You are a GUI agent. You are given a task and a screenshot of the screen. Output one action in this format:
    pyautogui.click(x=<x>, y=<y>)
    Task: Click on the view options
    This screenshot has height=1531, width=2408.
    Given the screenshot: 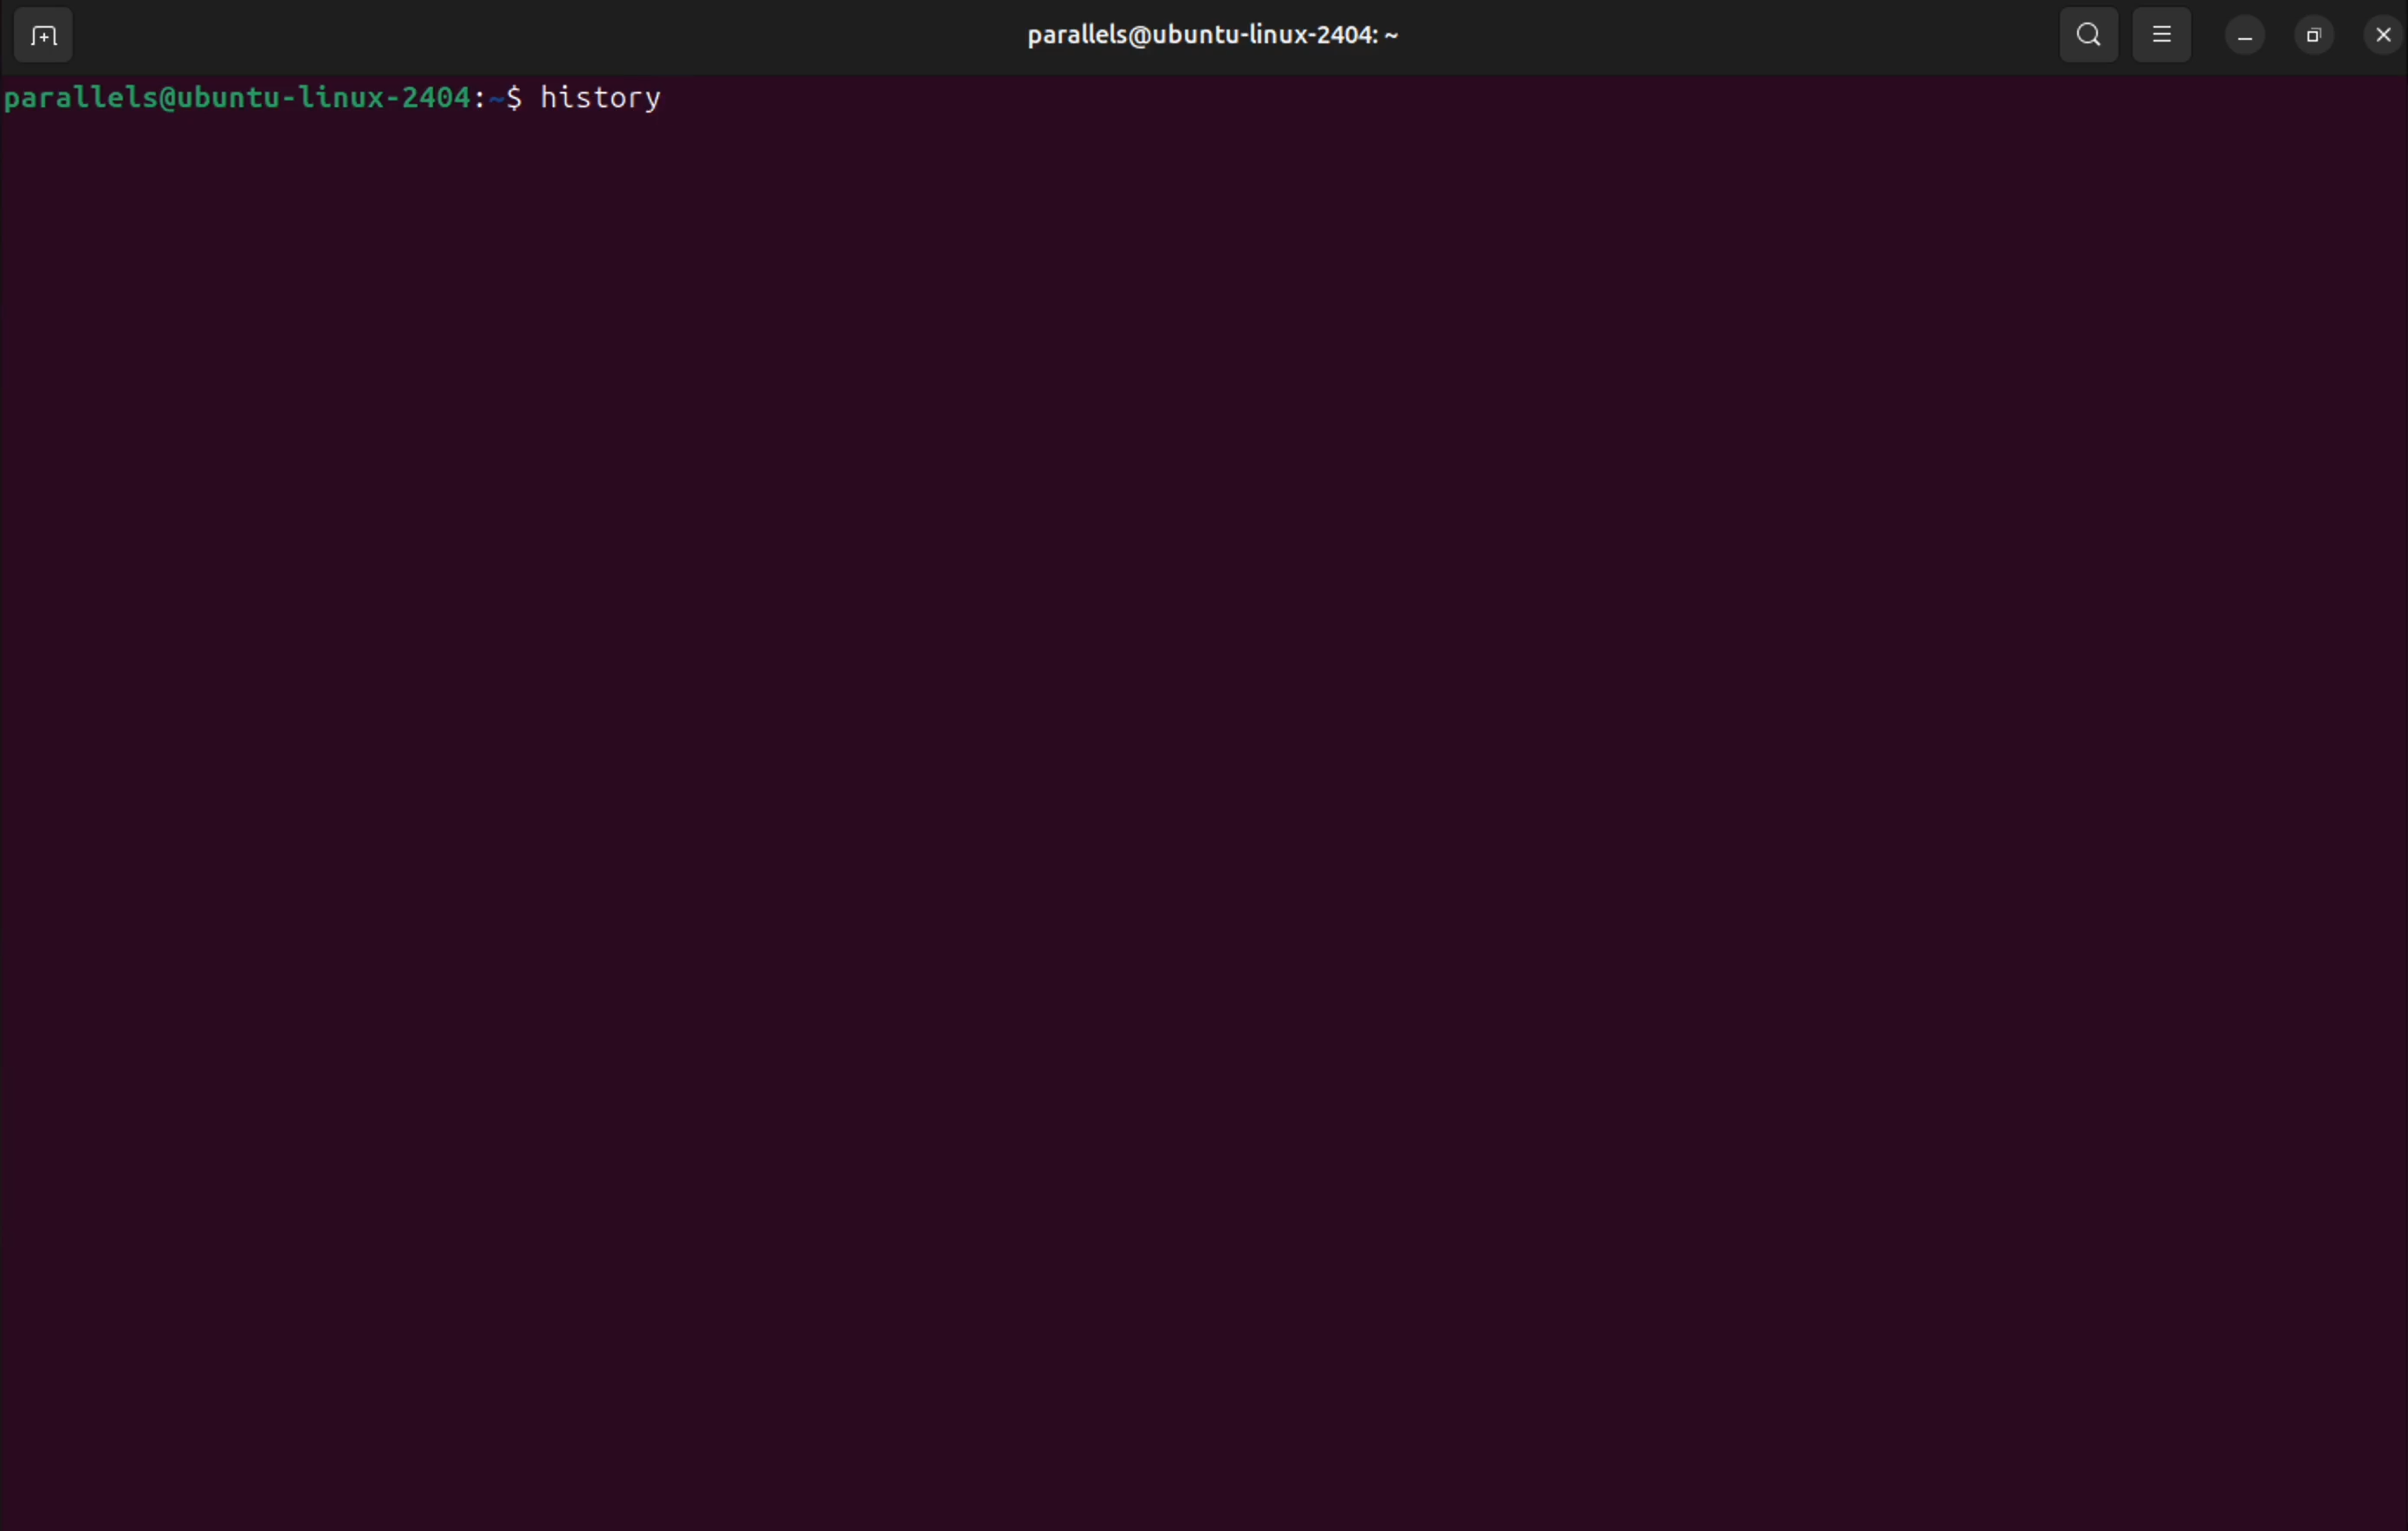 What is the action you would take?
    pyautogui.click(x=2165, y=33)
    